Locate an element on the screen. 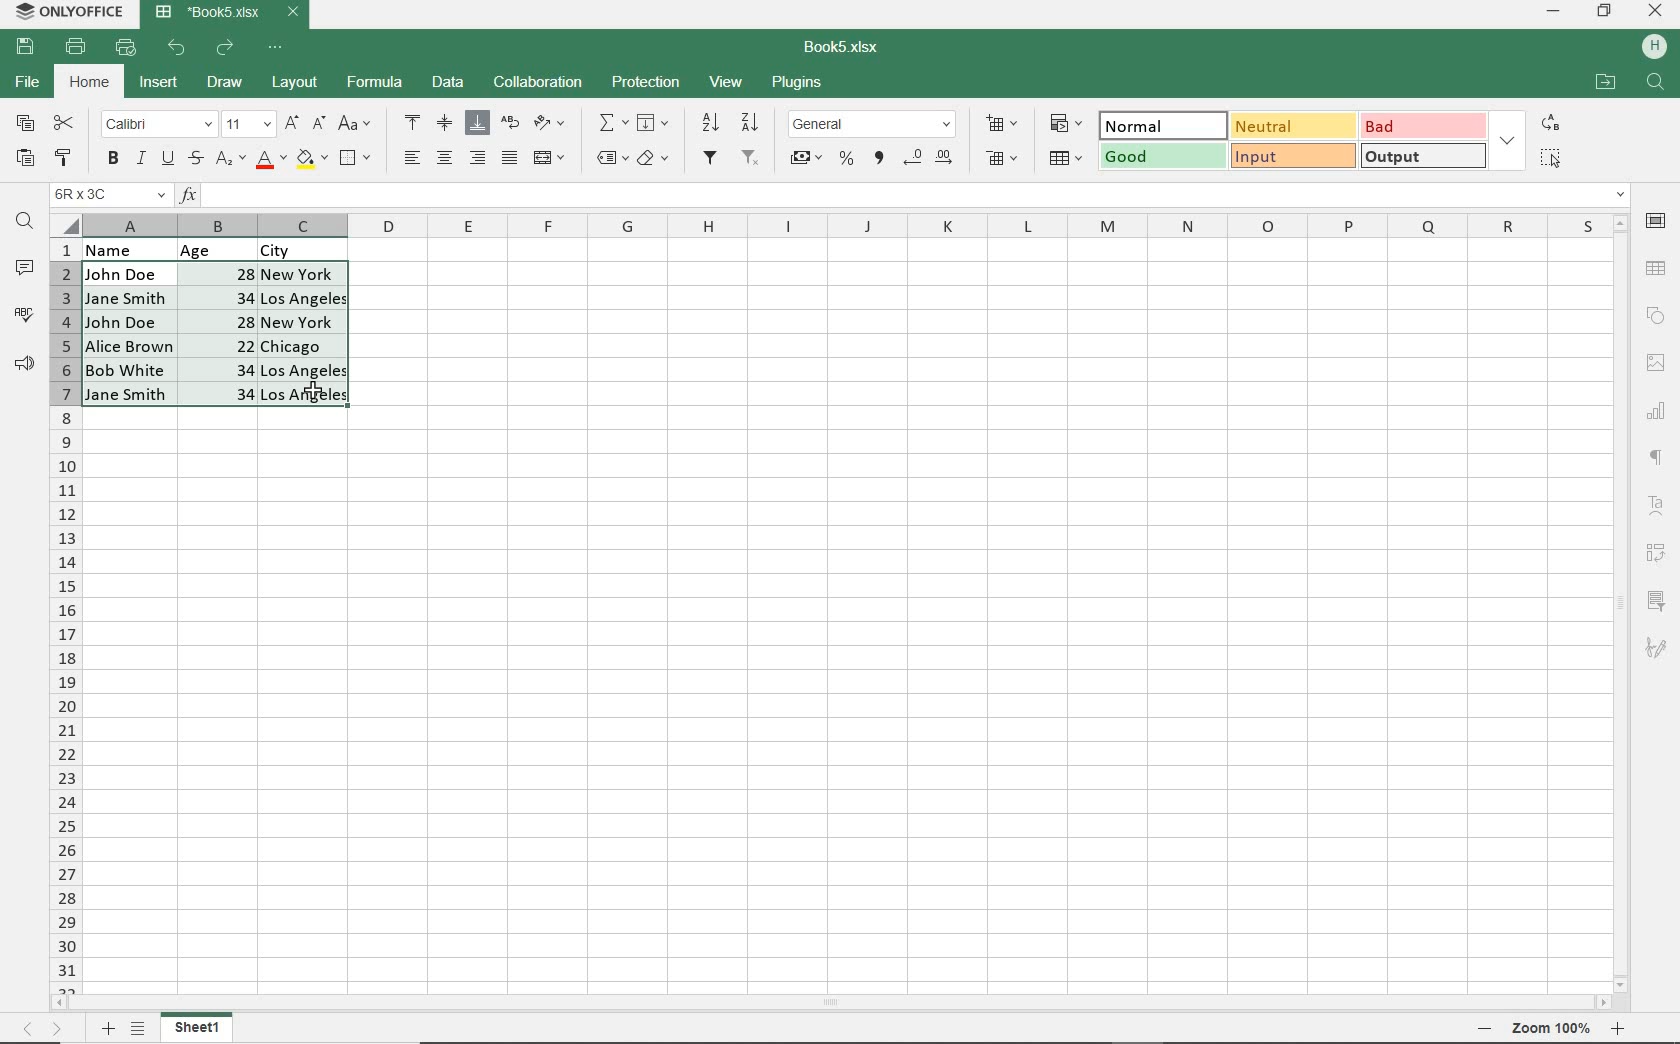 This screenshot has width=1680, height=1044. CLOSE is located at coordinates (1656, 12).